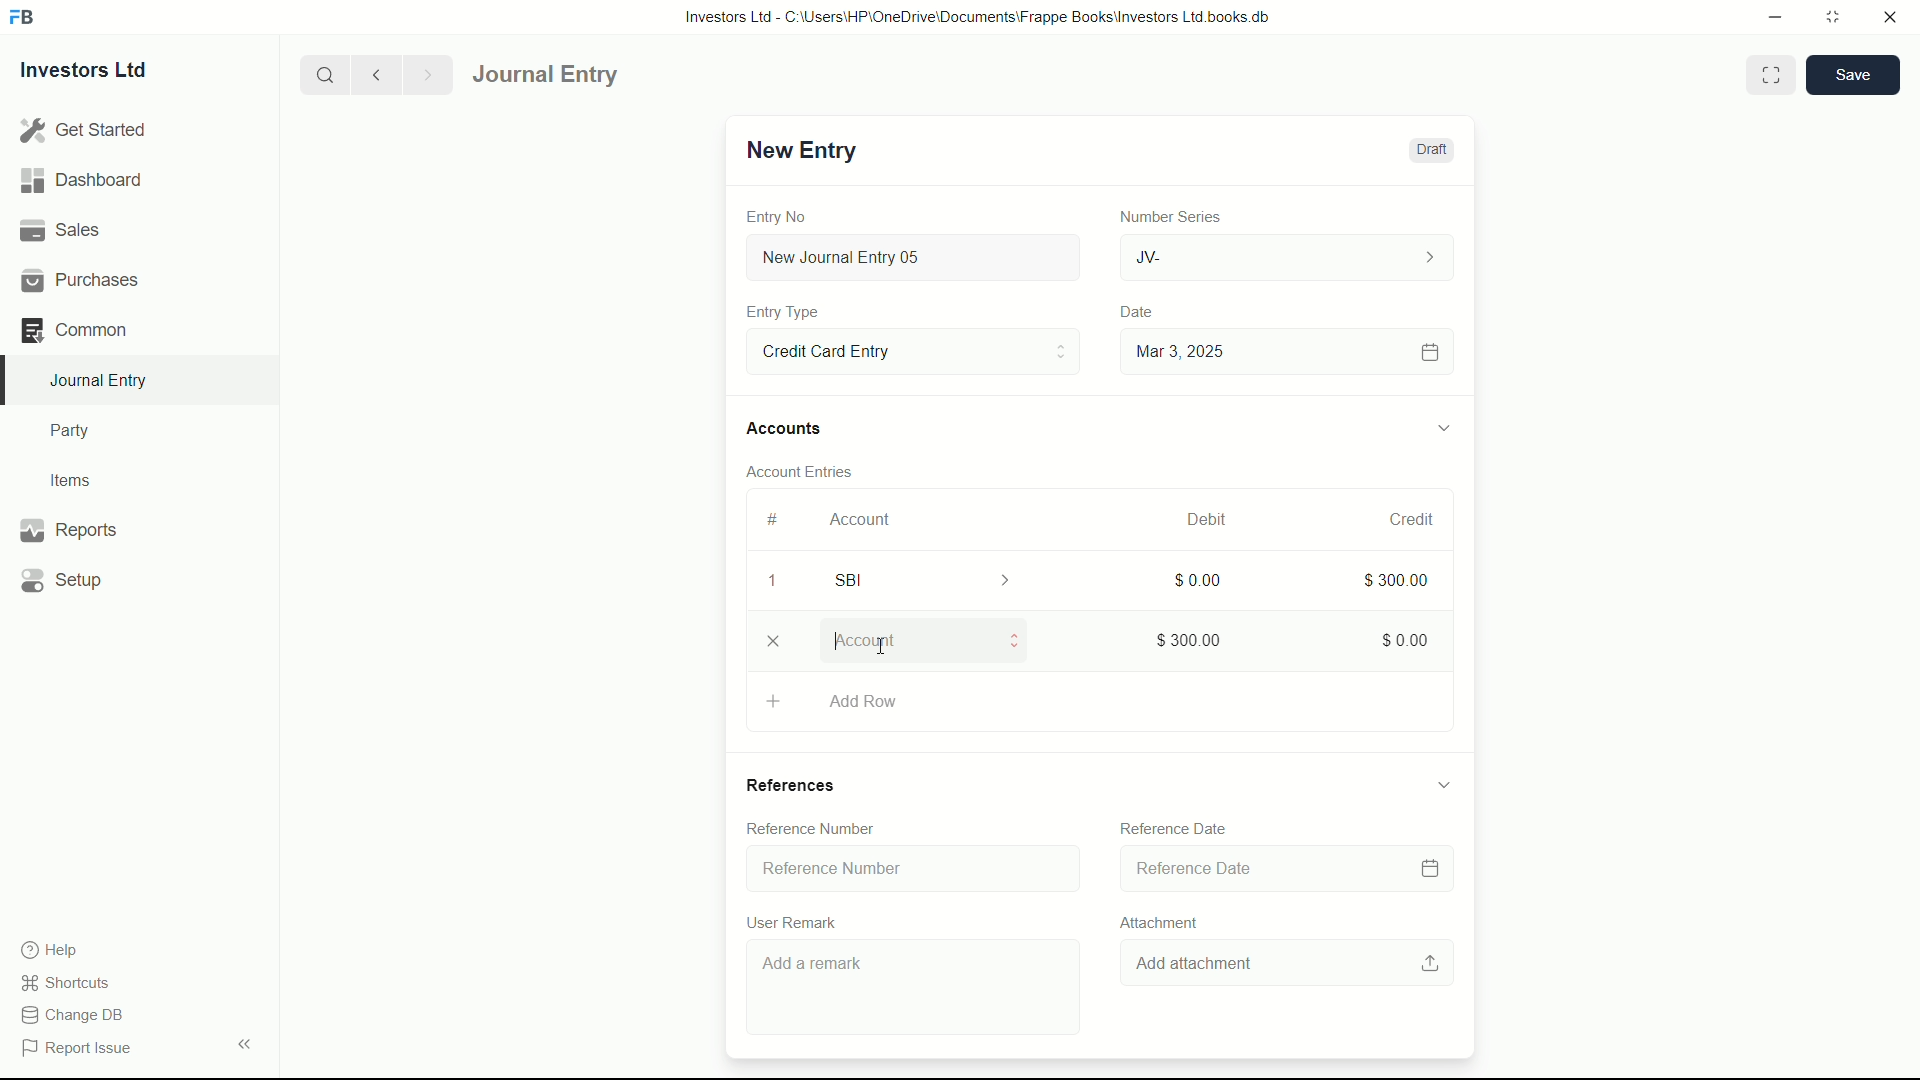 The height and width of the screenshot is (1080, 1920). I want to click on Investors Ltd, so click(102, 73).